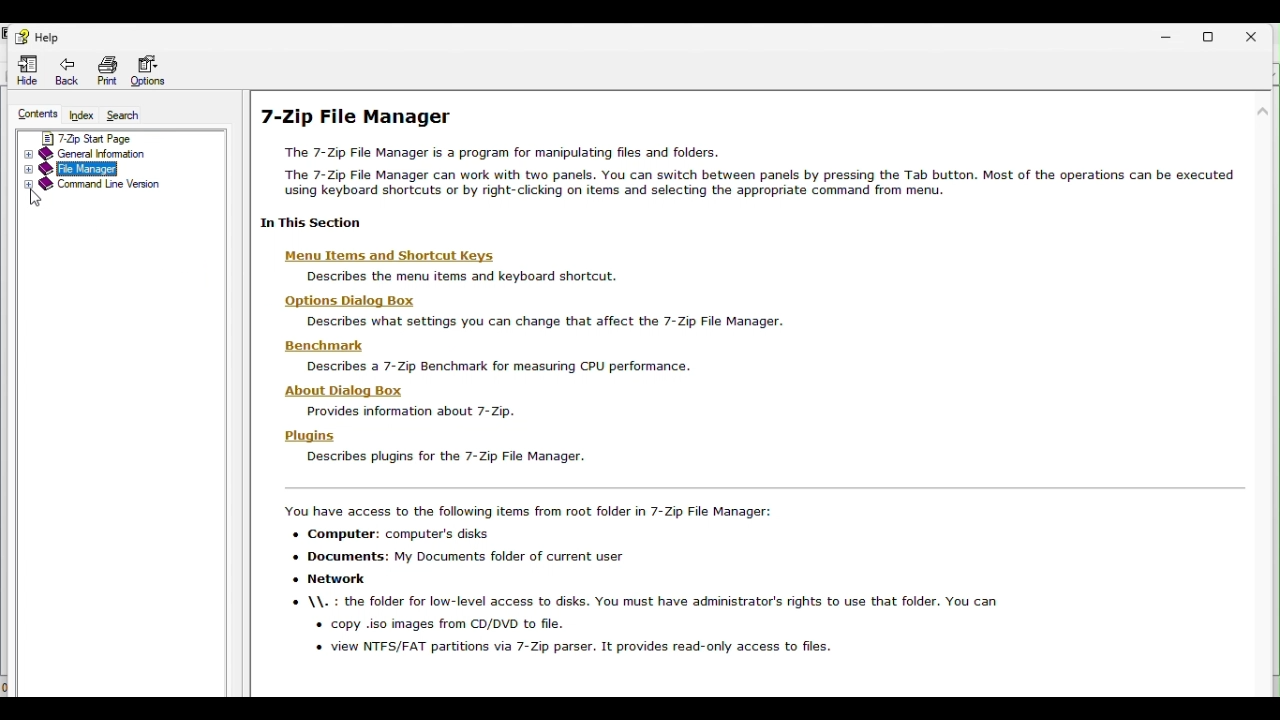  I want to click on Help, so click(38, 38).